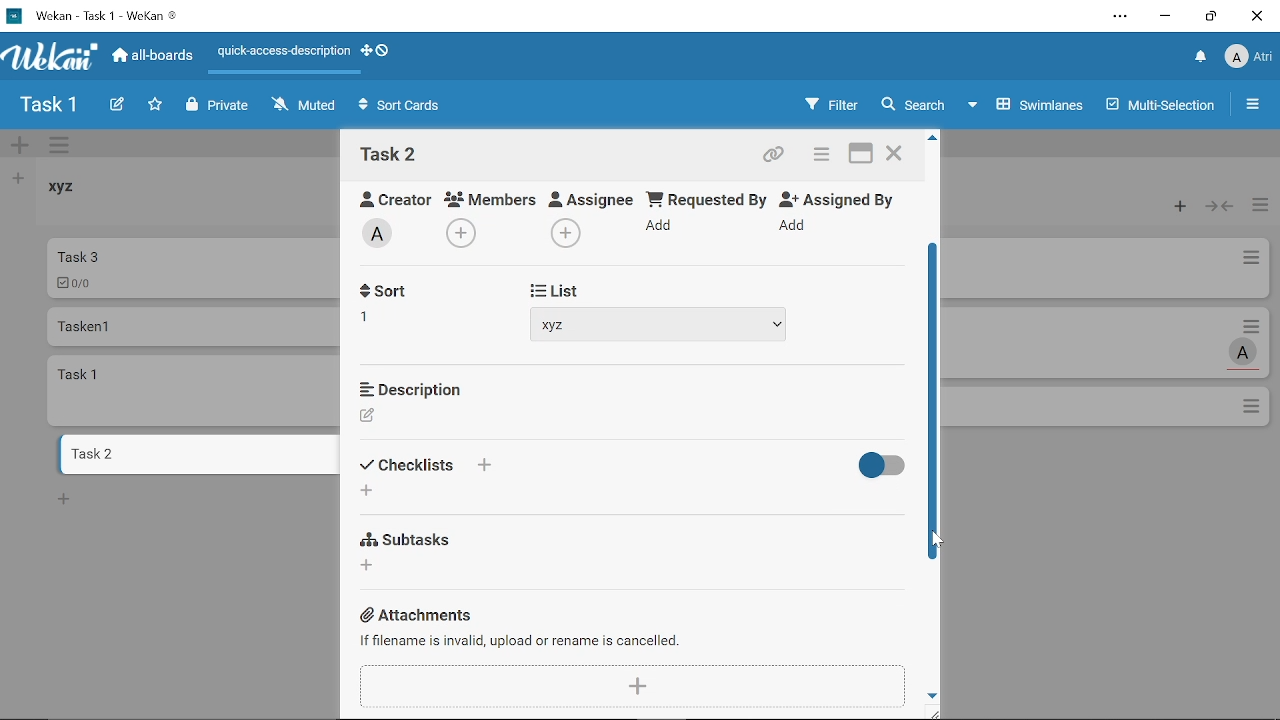 This screenshot has height=720, width=1280. I want to click on Creator, so click(388, 196).